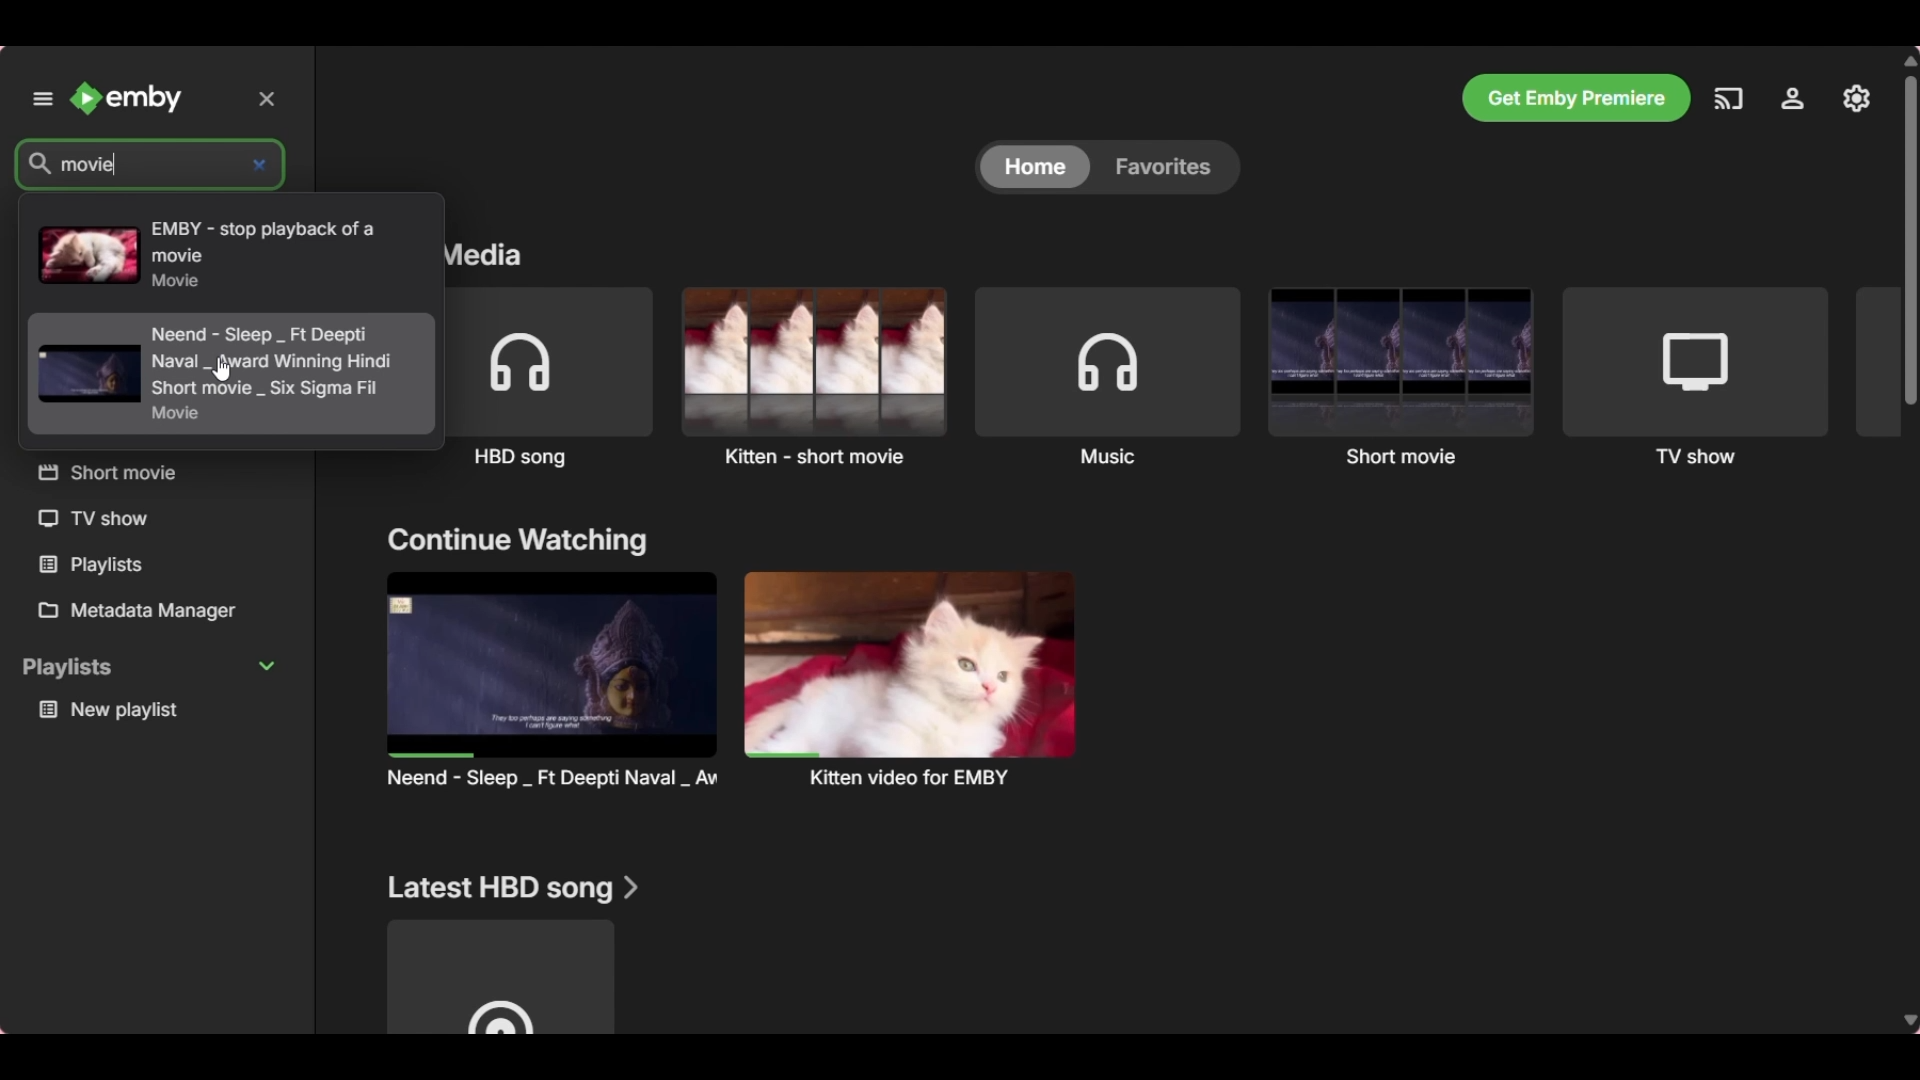 Image resolution: width=1920 pixels, height=1080 pixels. I want to click on Media file under above mentioned section, so click(500, 977).